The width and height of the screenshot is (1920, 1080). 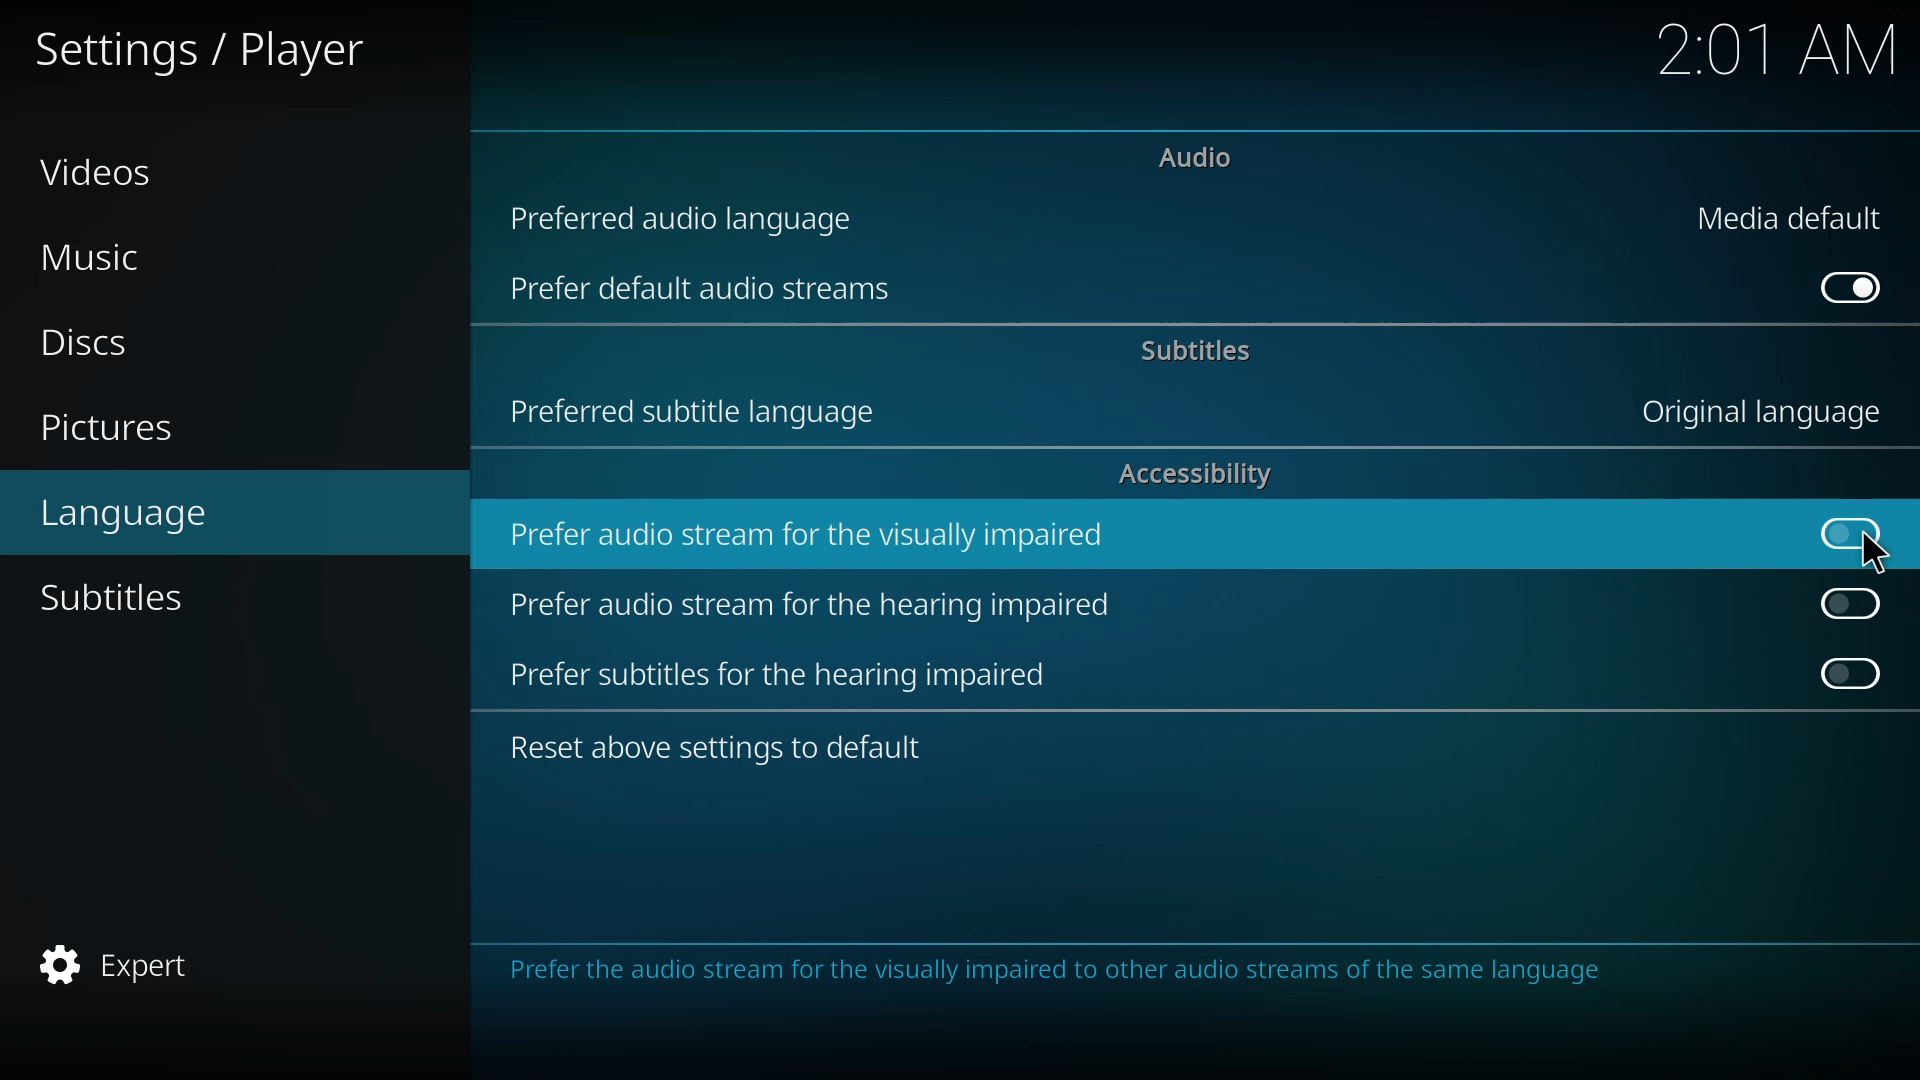 I want to click on pictures, so click(x=108, y=430).